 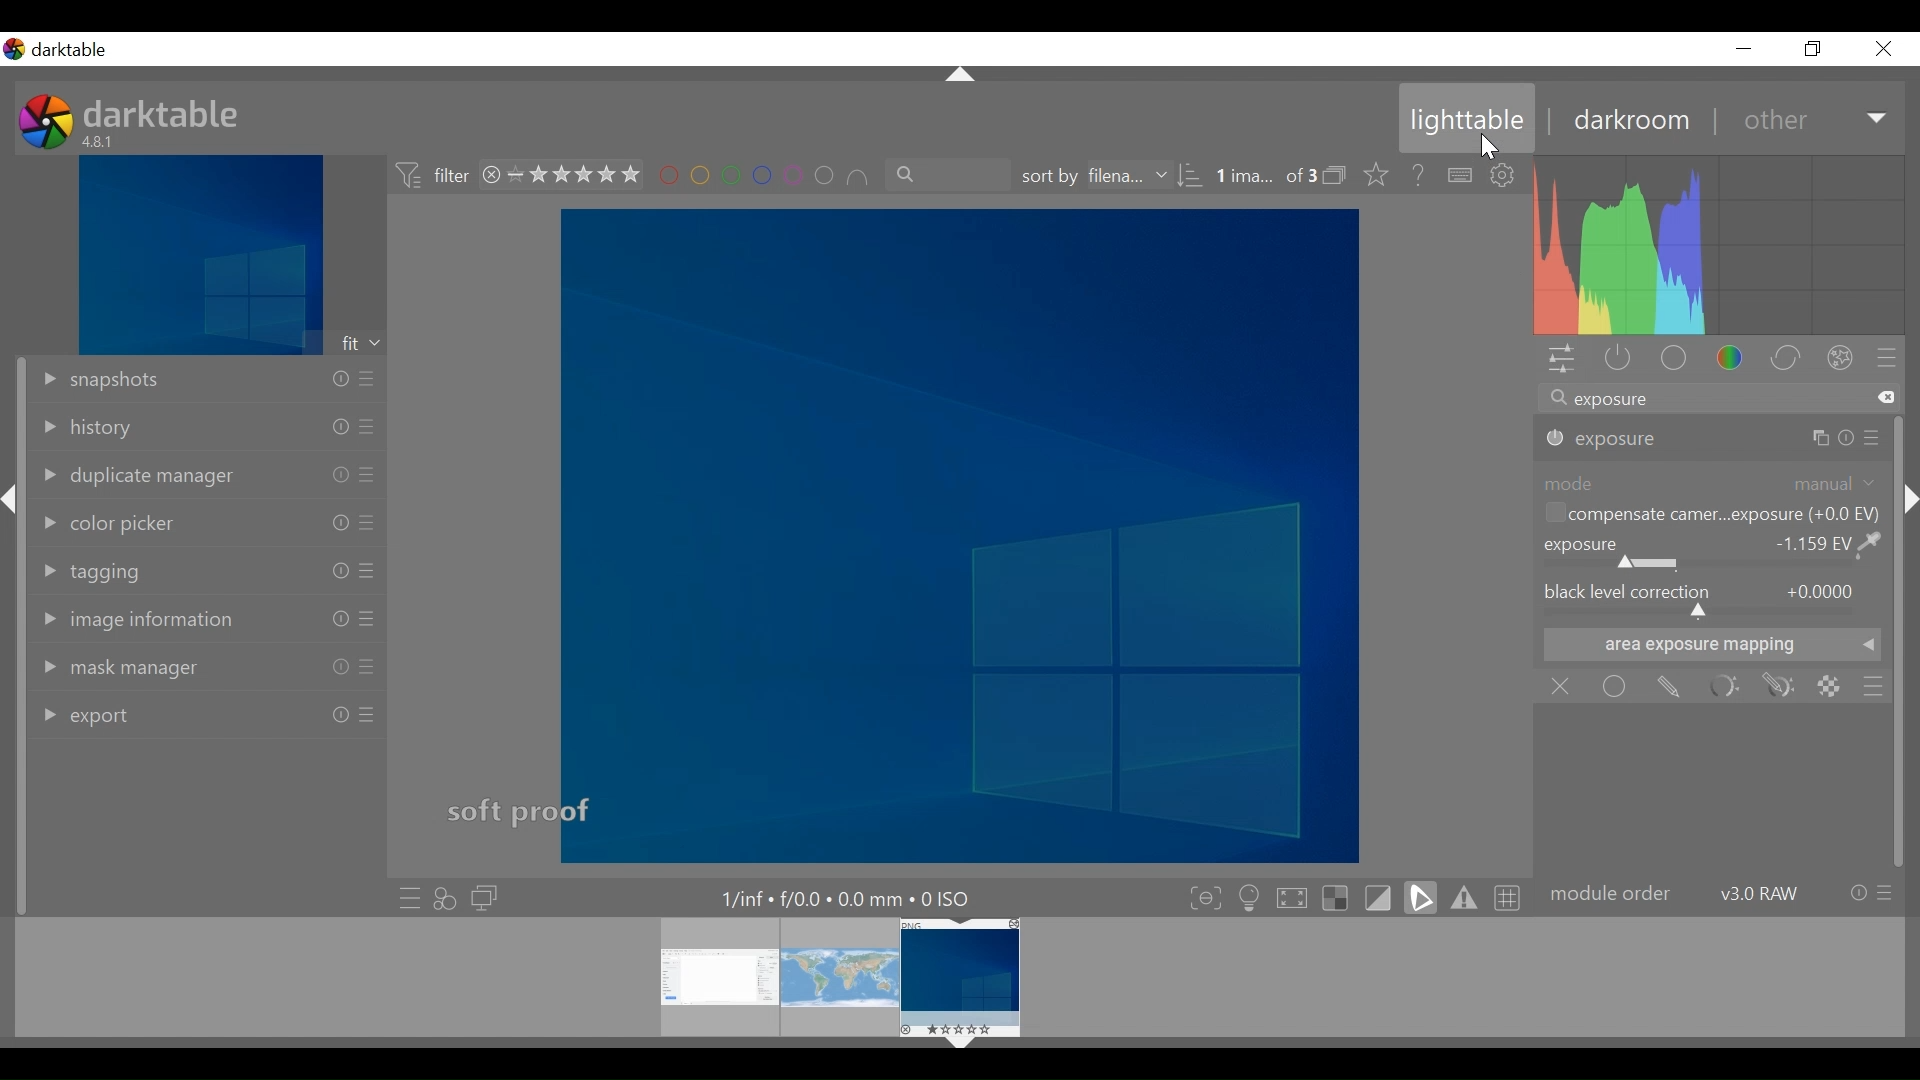 I want to click on close, so click(x=491, y=176).